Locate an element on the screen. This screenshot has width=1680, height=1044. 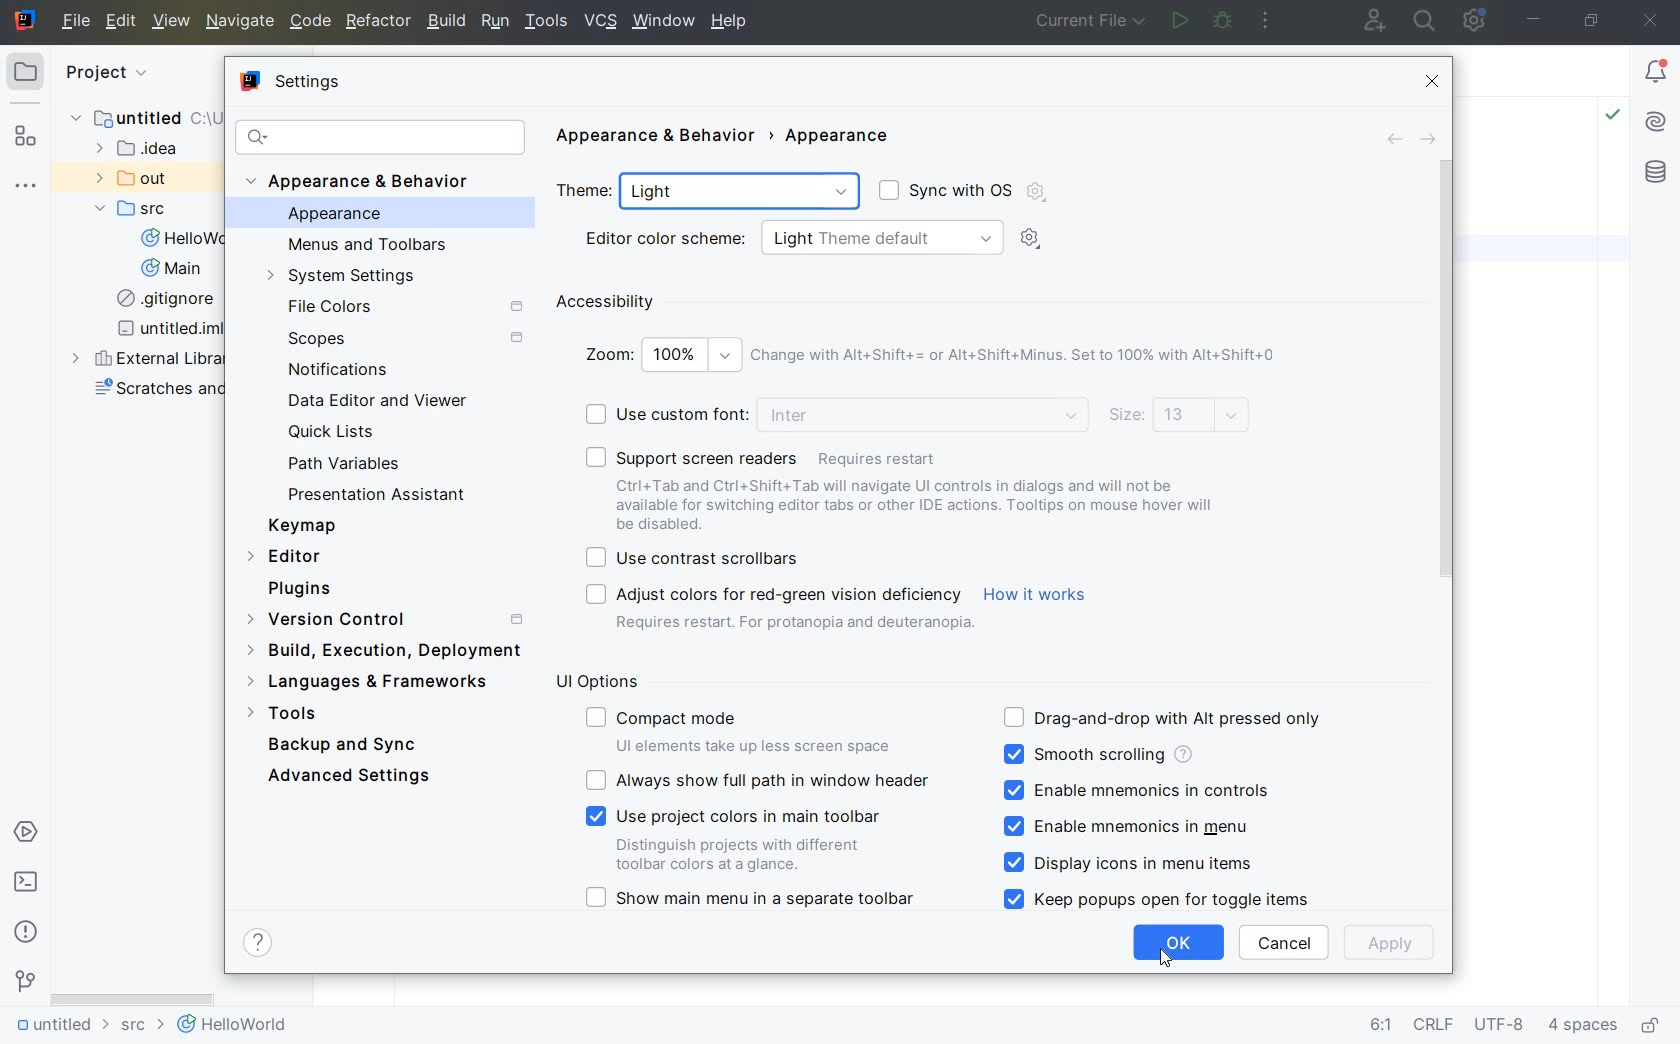
restore is located at coordinates (1593, 22).